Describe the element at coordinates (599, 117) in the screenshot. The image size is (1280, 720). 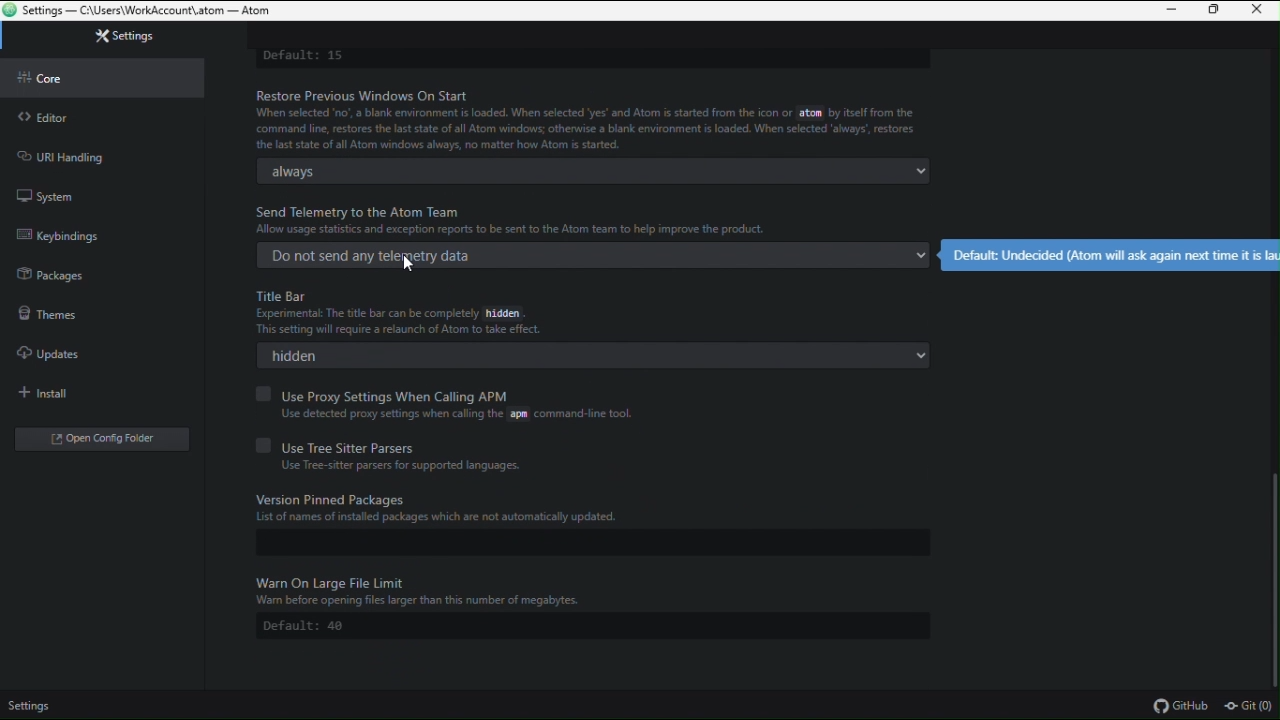
I see `Restore previous window On Start When selected 'no,' a blank environment is loaded. When selected 'yes' and Atom is started from tge icon or atom by itself from the command line, restores the laststate of all Atom windows, otherwise a blank environment is loaded. When selected 'always, restores the last of all Atom windows always, no matter how Atom is started.'` at that location.